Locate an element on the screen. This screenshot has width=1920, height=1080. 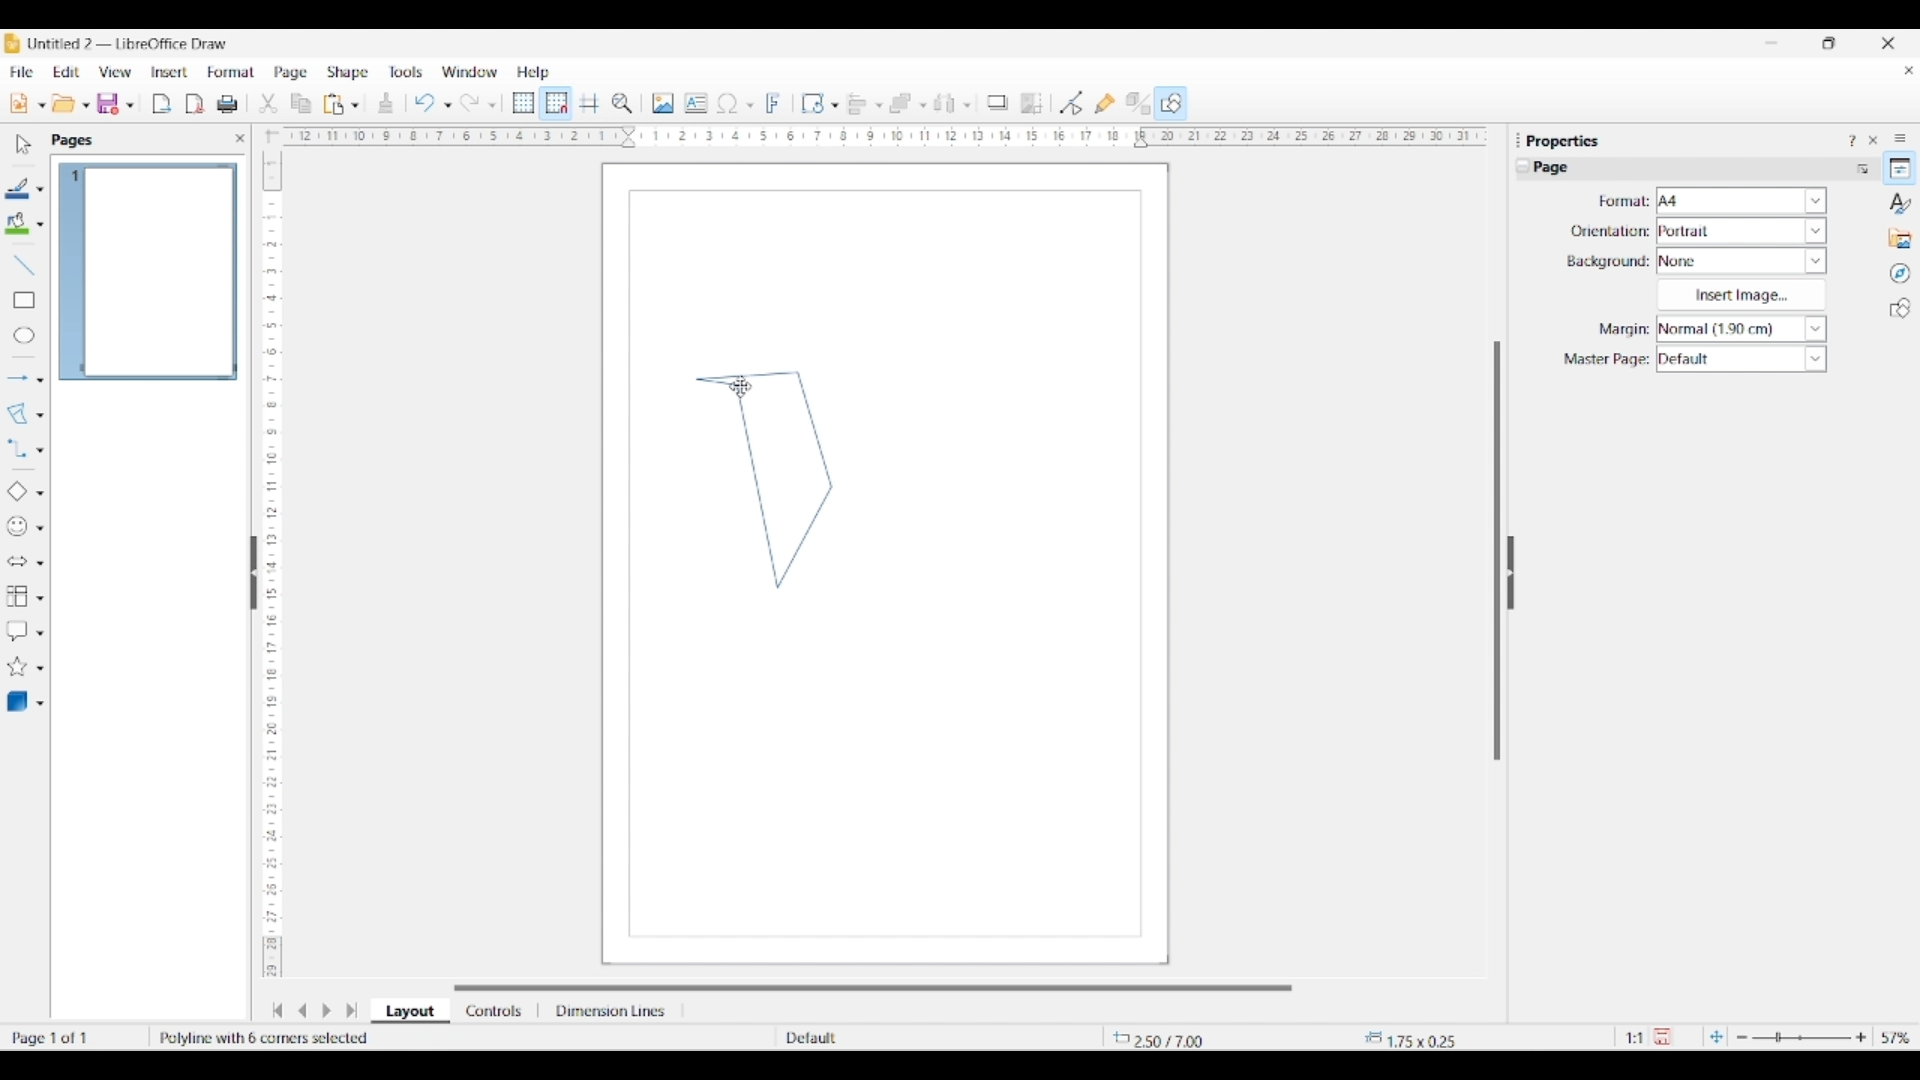
Star and banner options is located at coordinates (40, 669).